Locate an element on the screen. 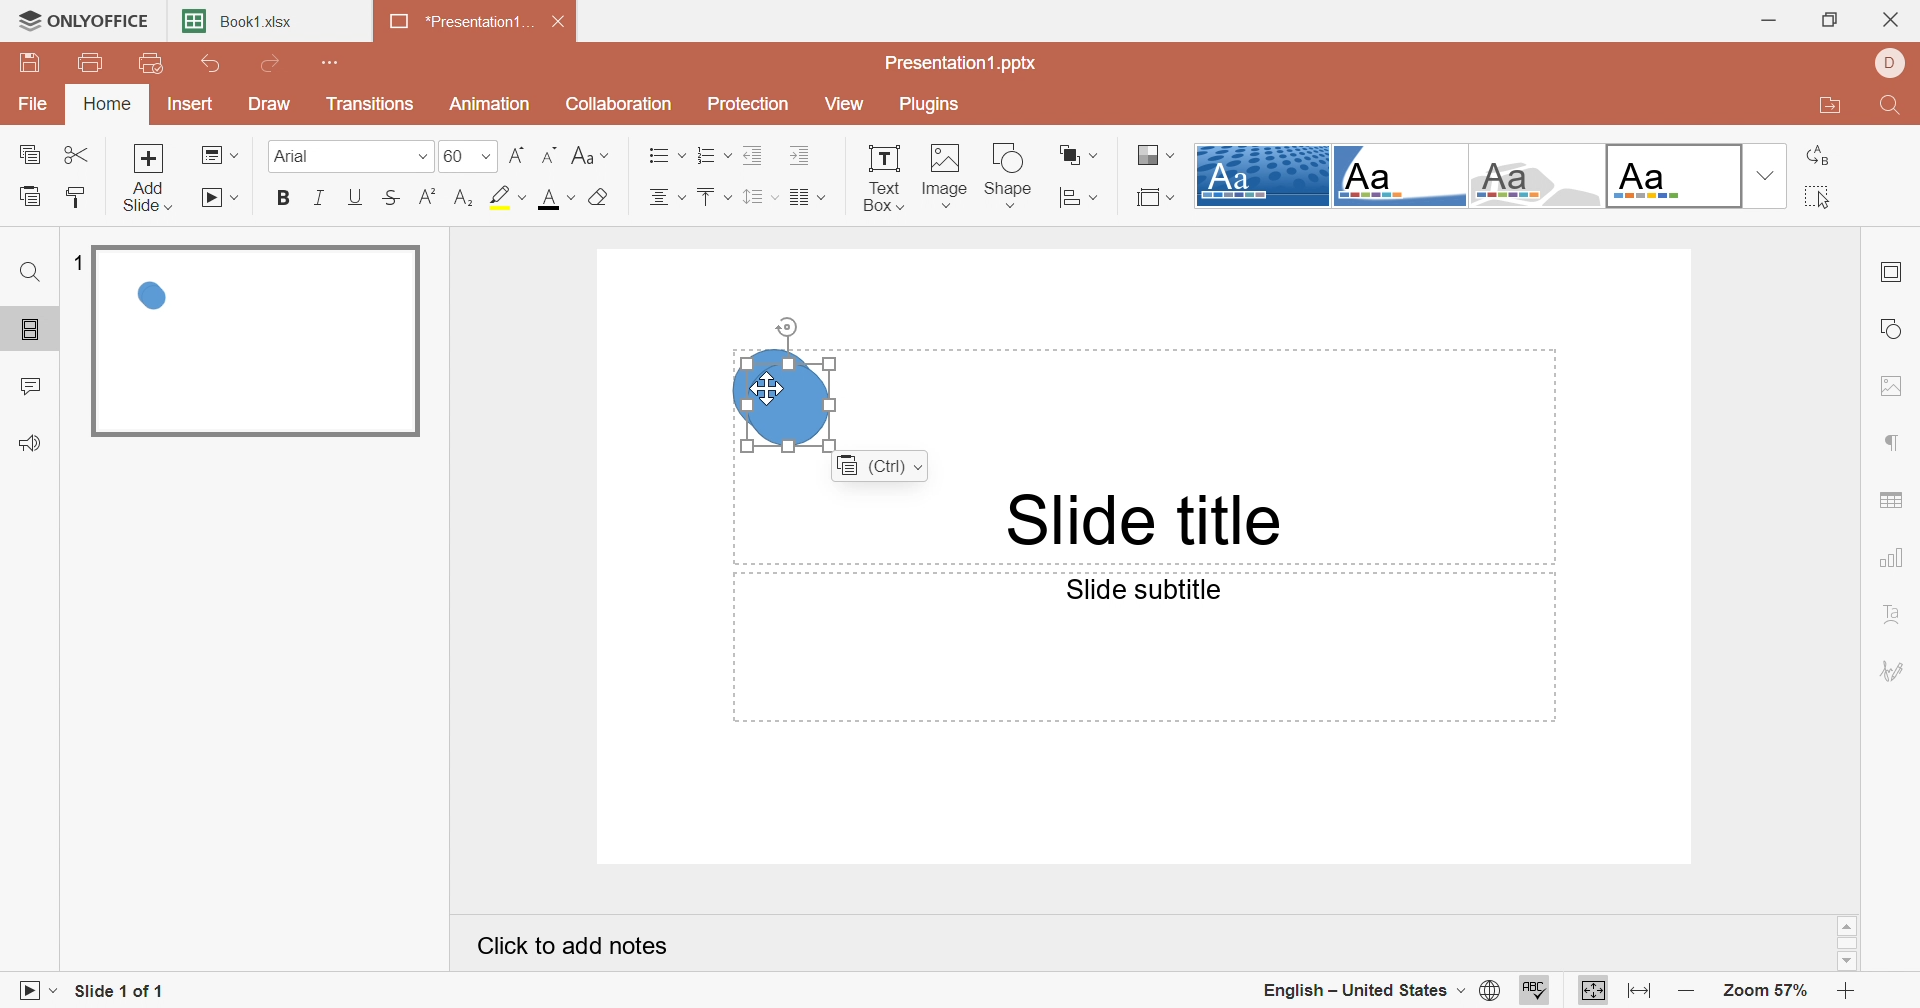 This screenshot has height=1008, width=1920. English - United States is located at coordinates (1362, 992).